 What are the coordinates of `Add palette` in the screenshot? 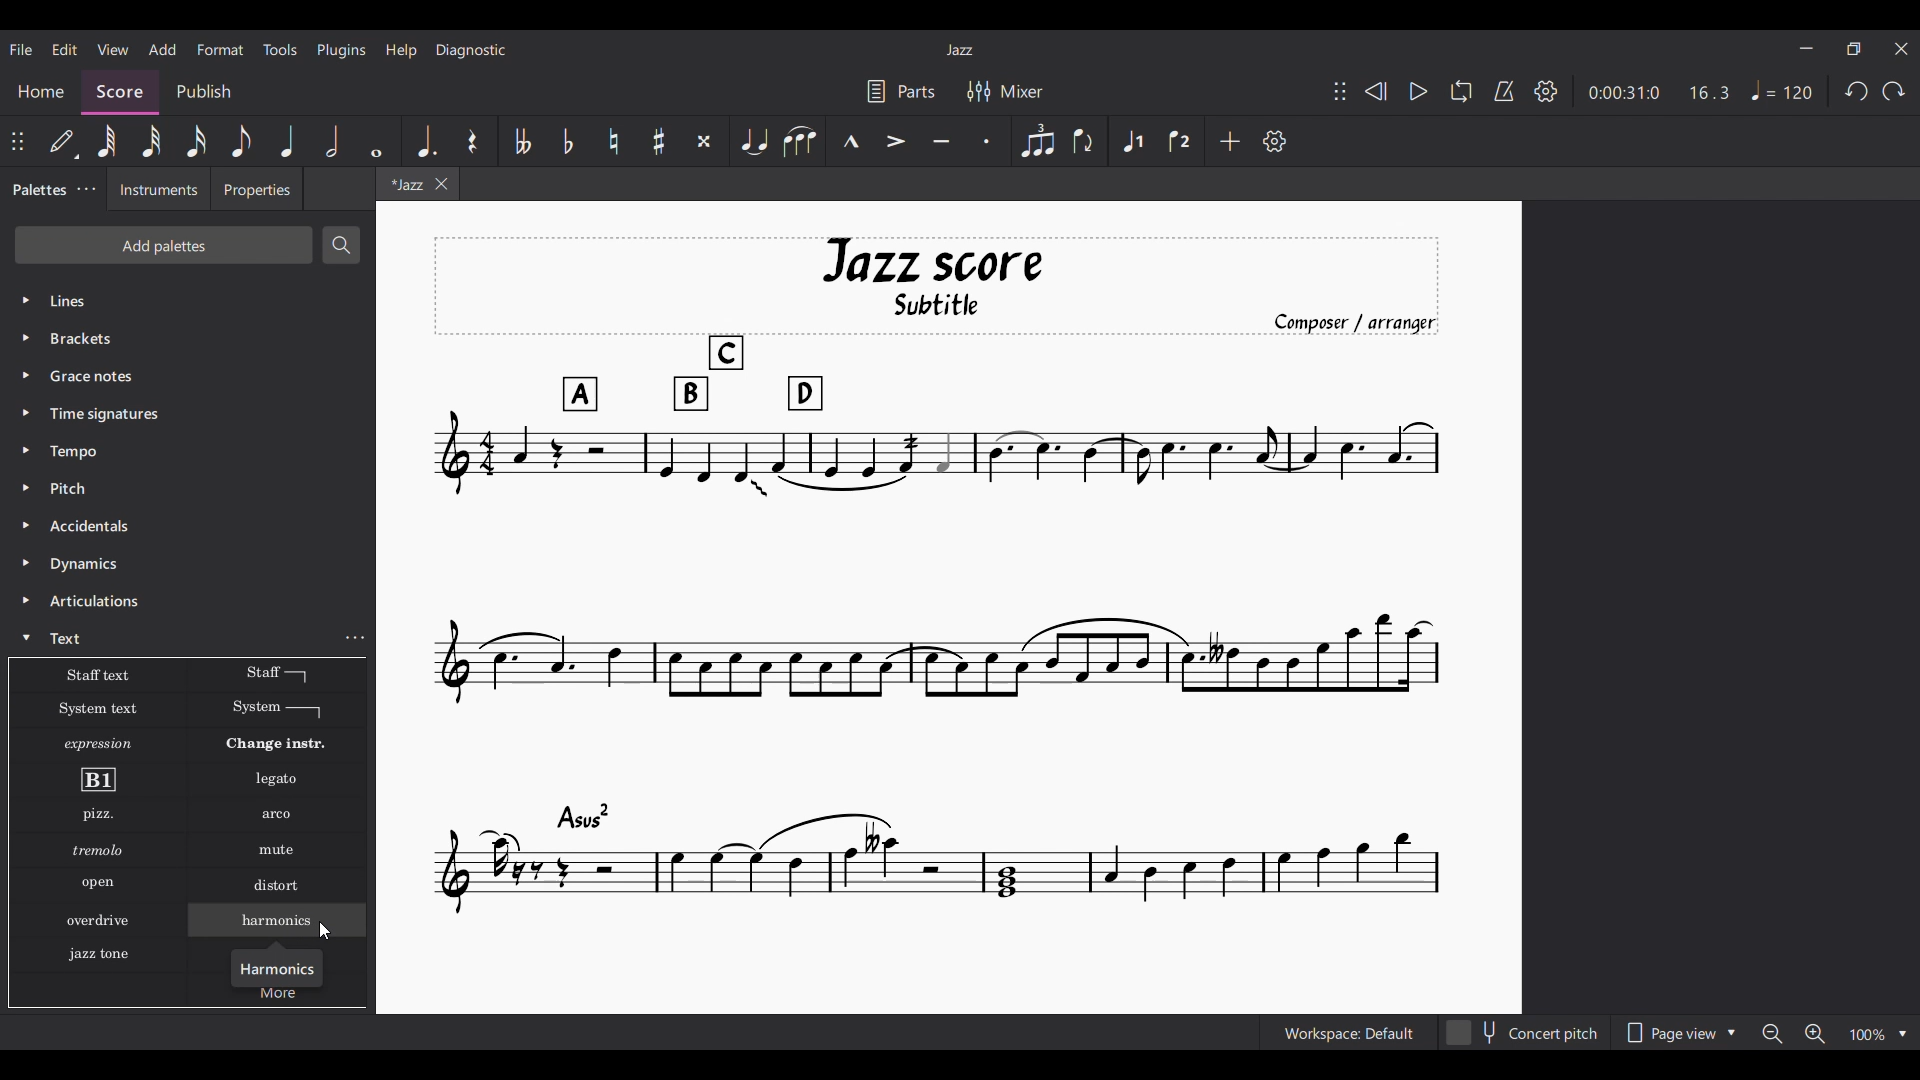 It's located at (163, 245).